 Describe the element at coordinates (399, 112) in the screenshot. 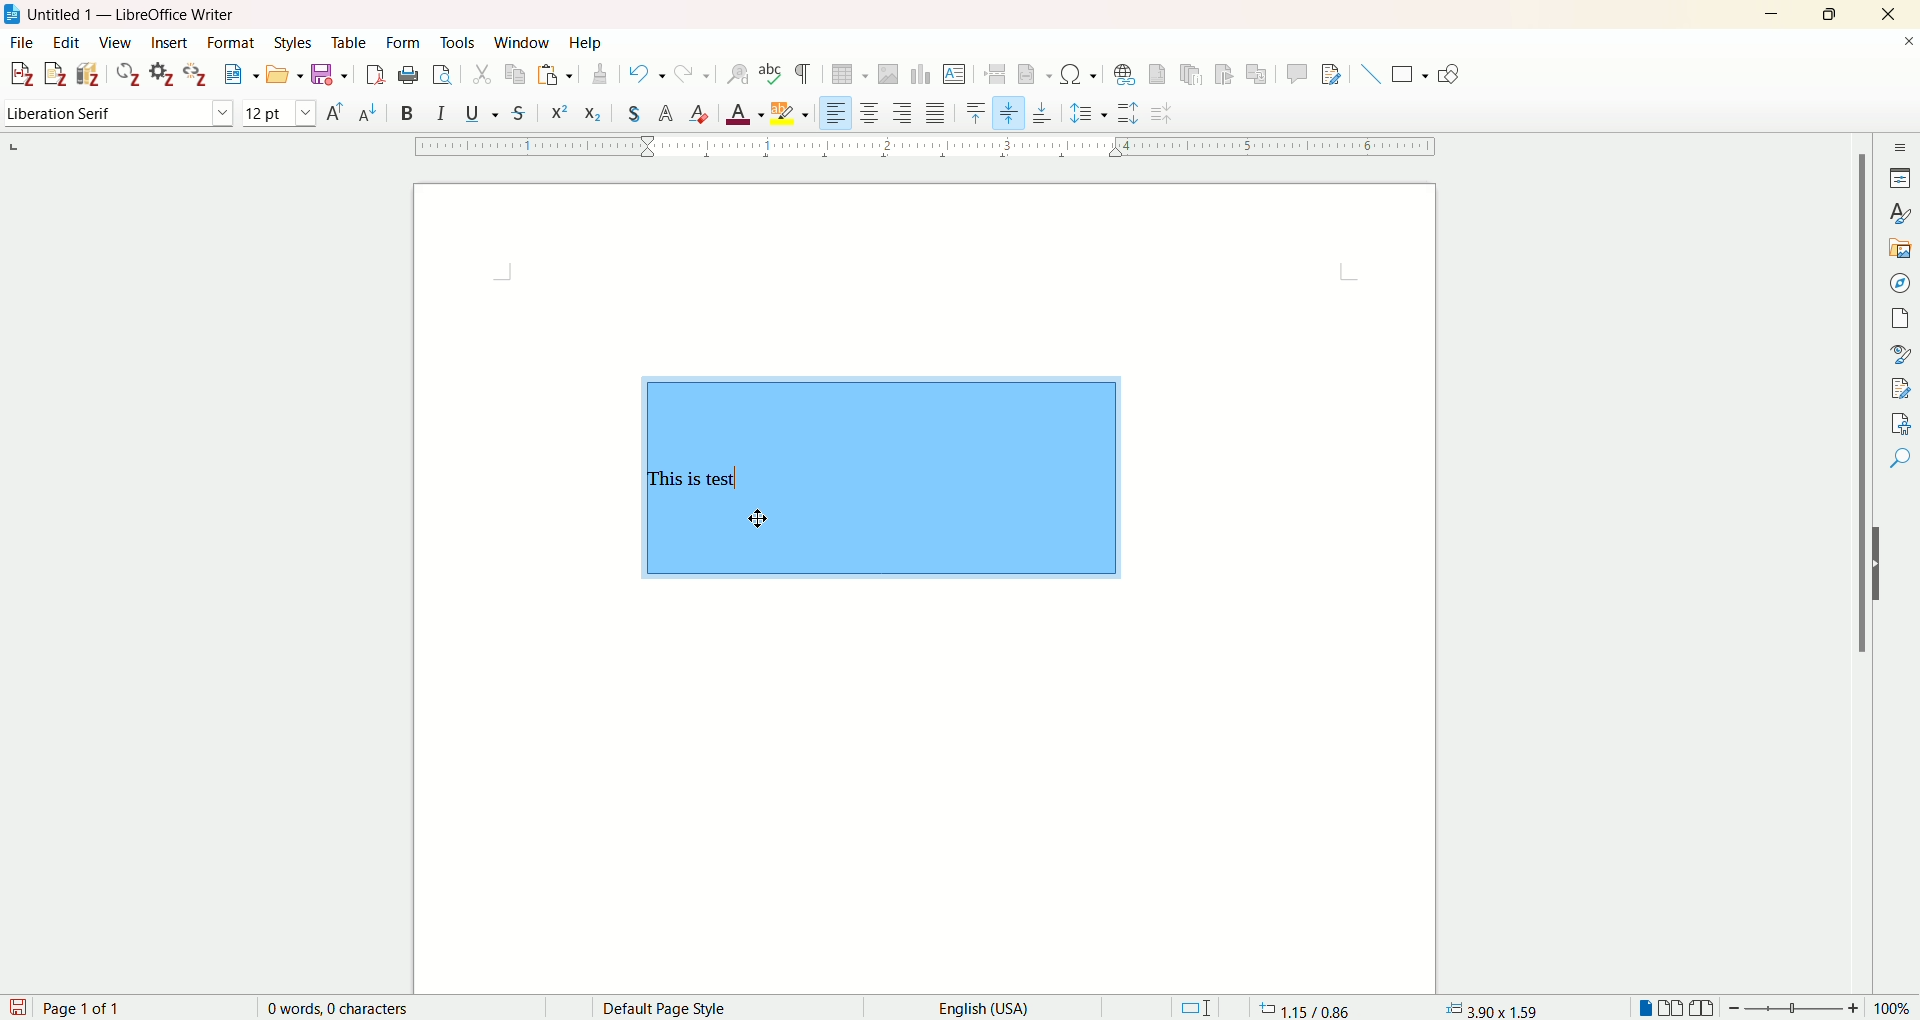

I see `back one` at that location.